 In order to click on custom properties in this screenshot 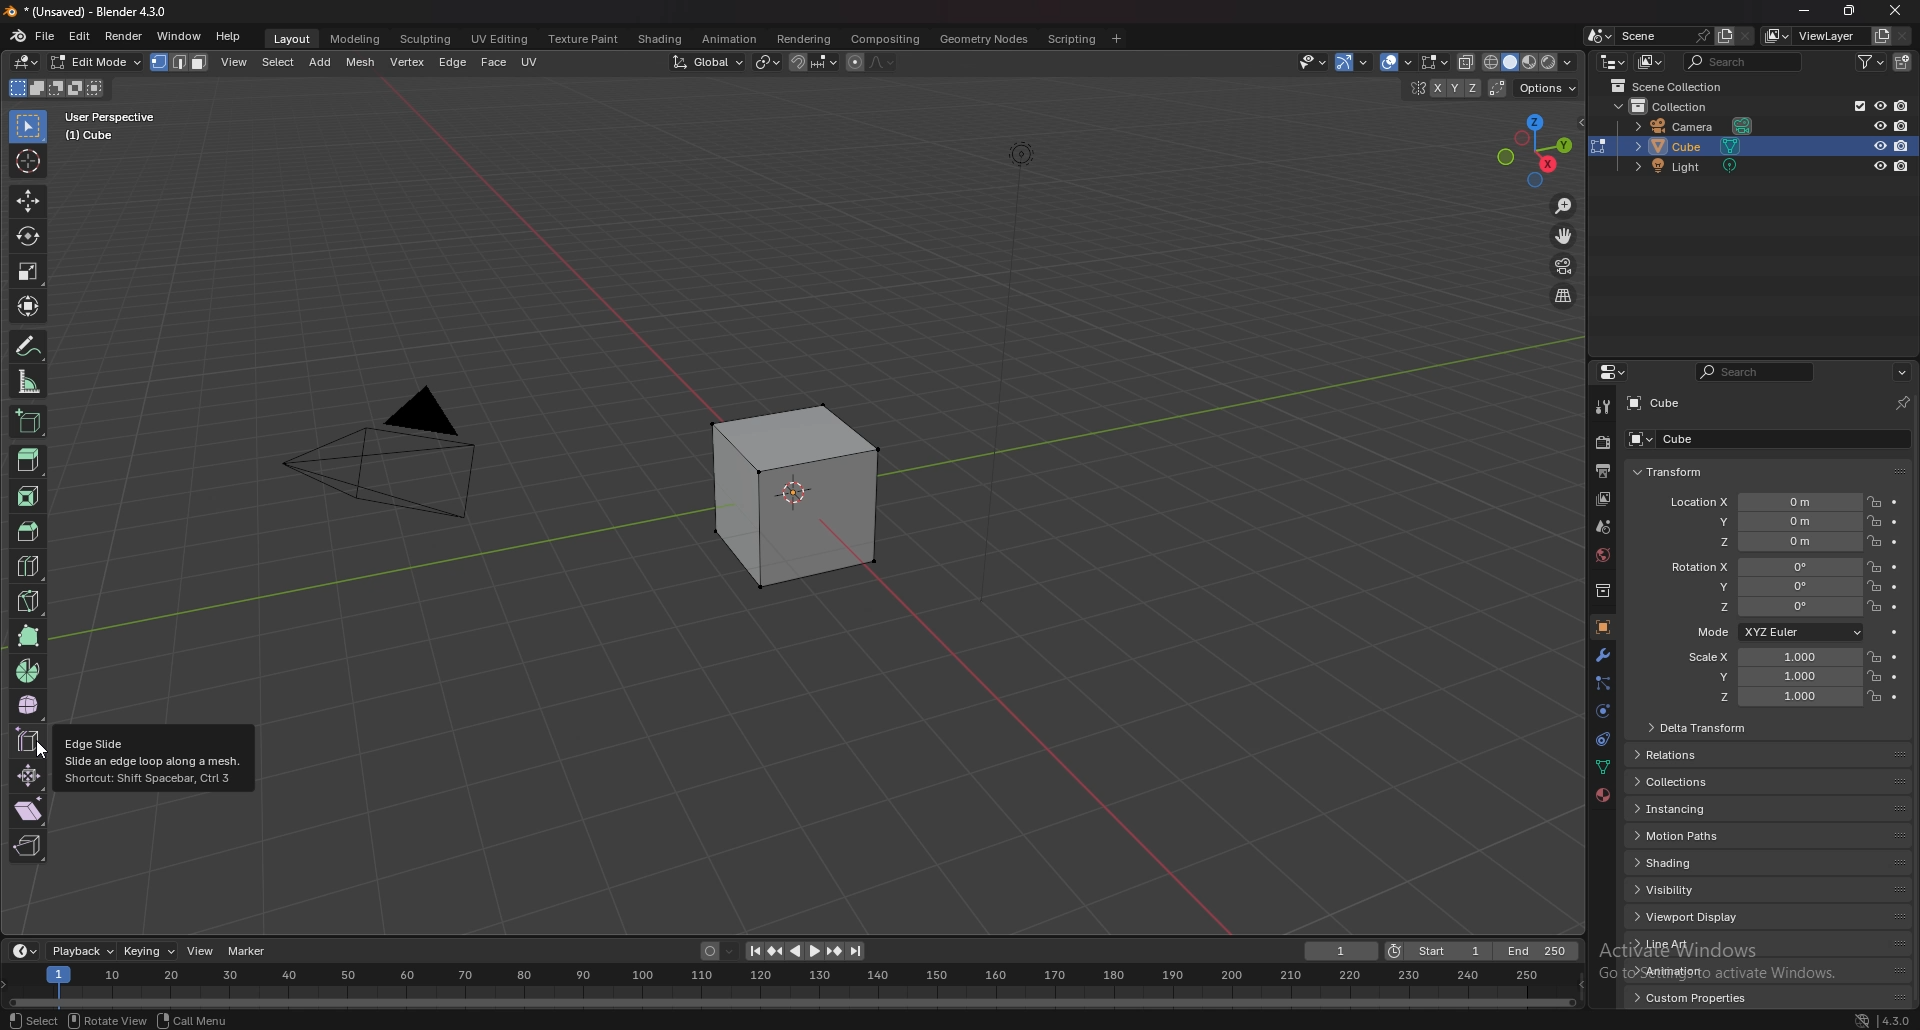, I will do `click(1691, 997)`.